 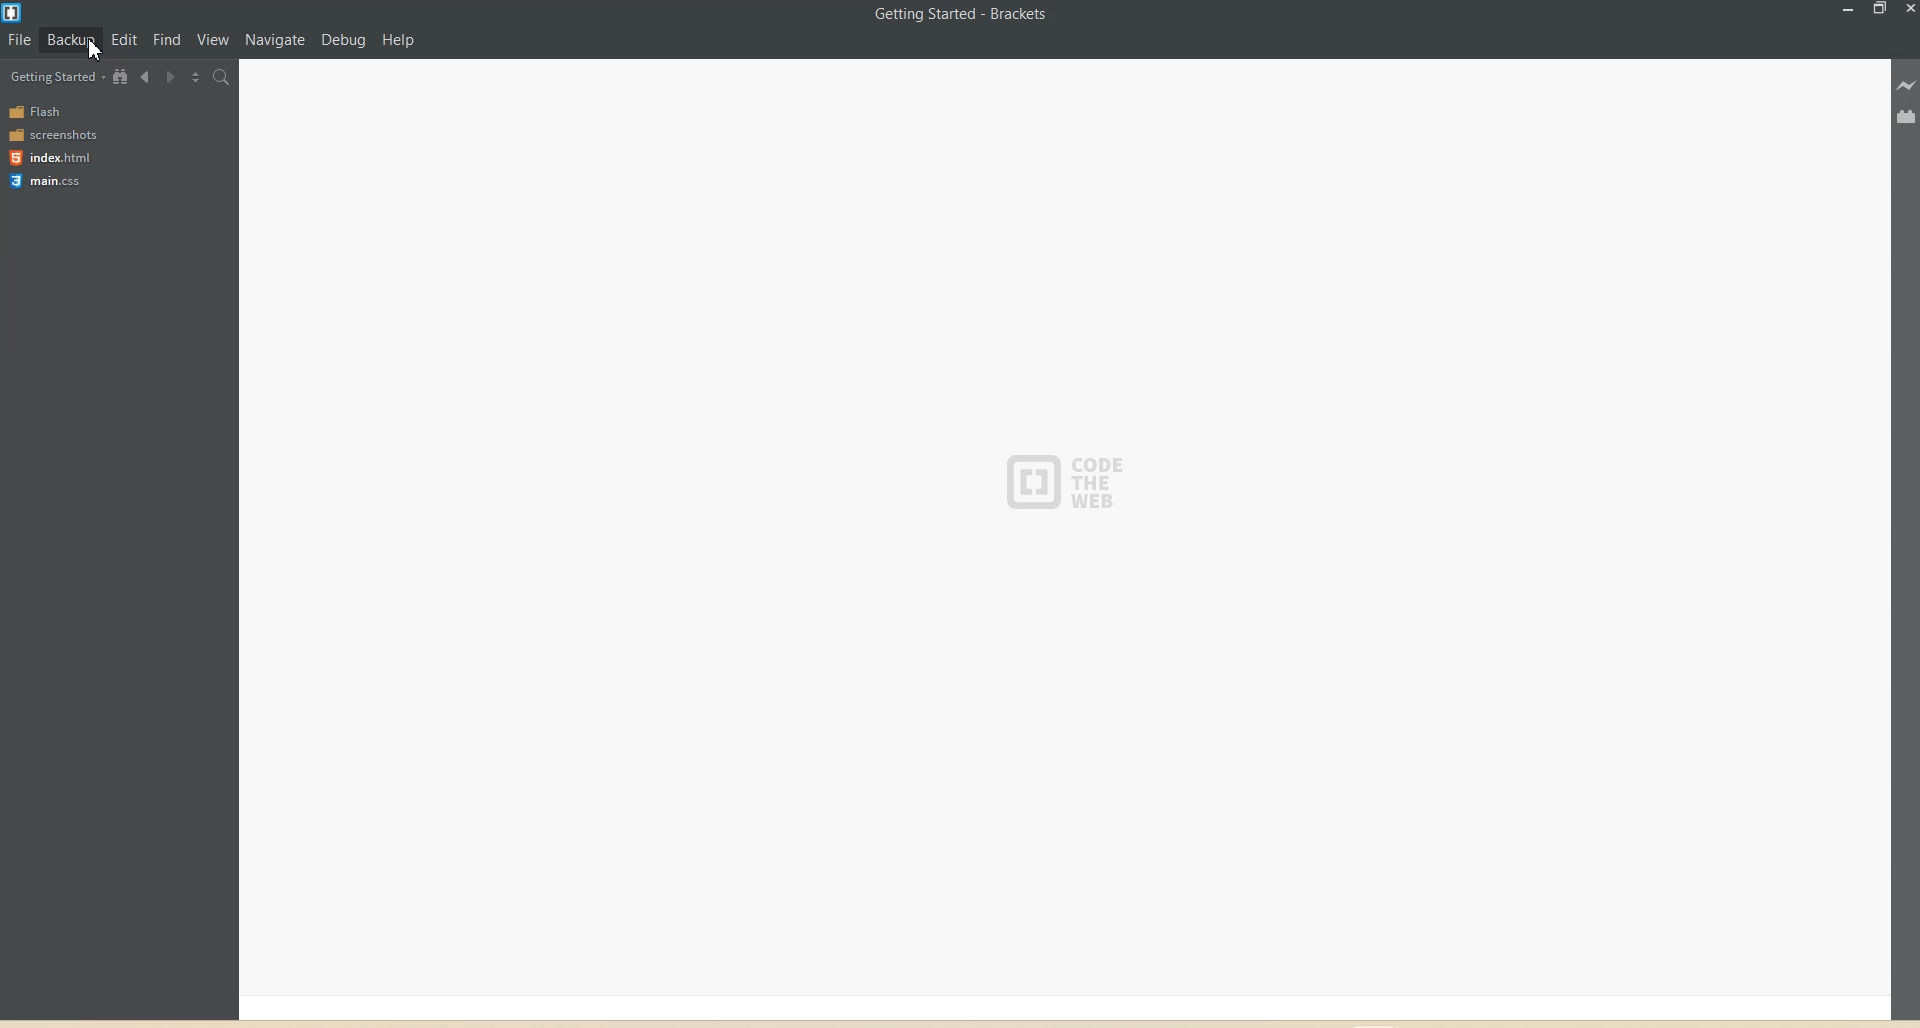 What do you see at coordinates (222, 77) in the screenshot?
I see `Find in files` at bounding box center [222, 77].